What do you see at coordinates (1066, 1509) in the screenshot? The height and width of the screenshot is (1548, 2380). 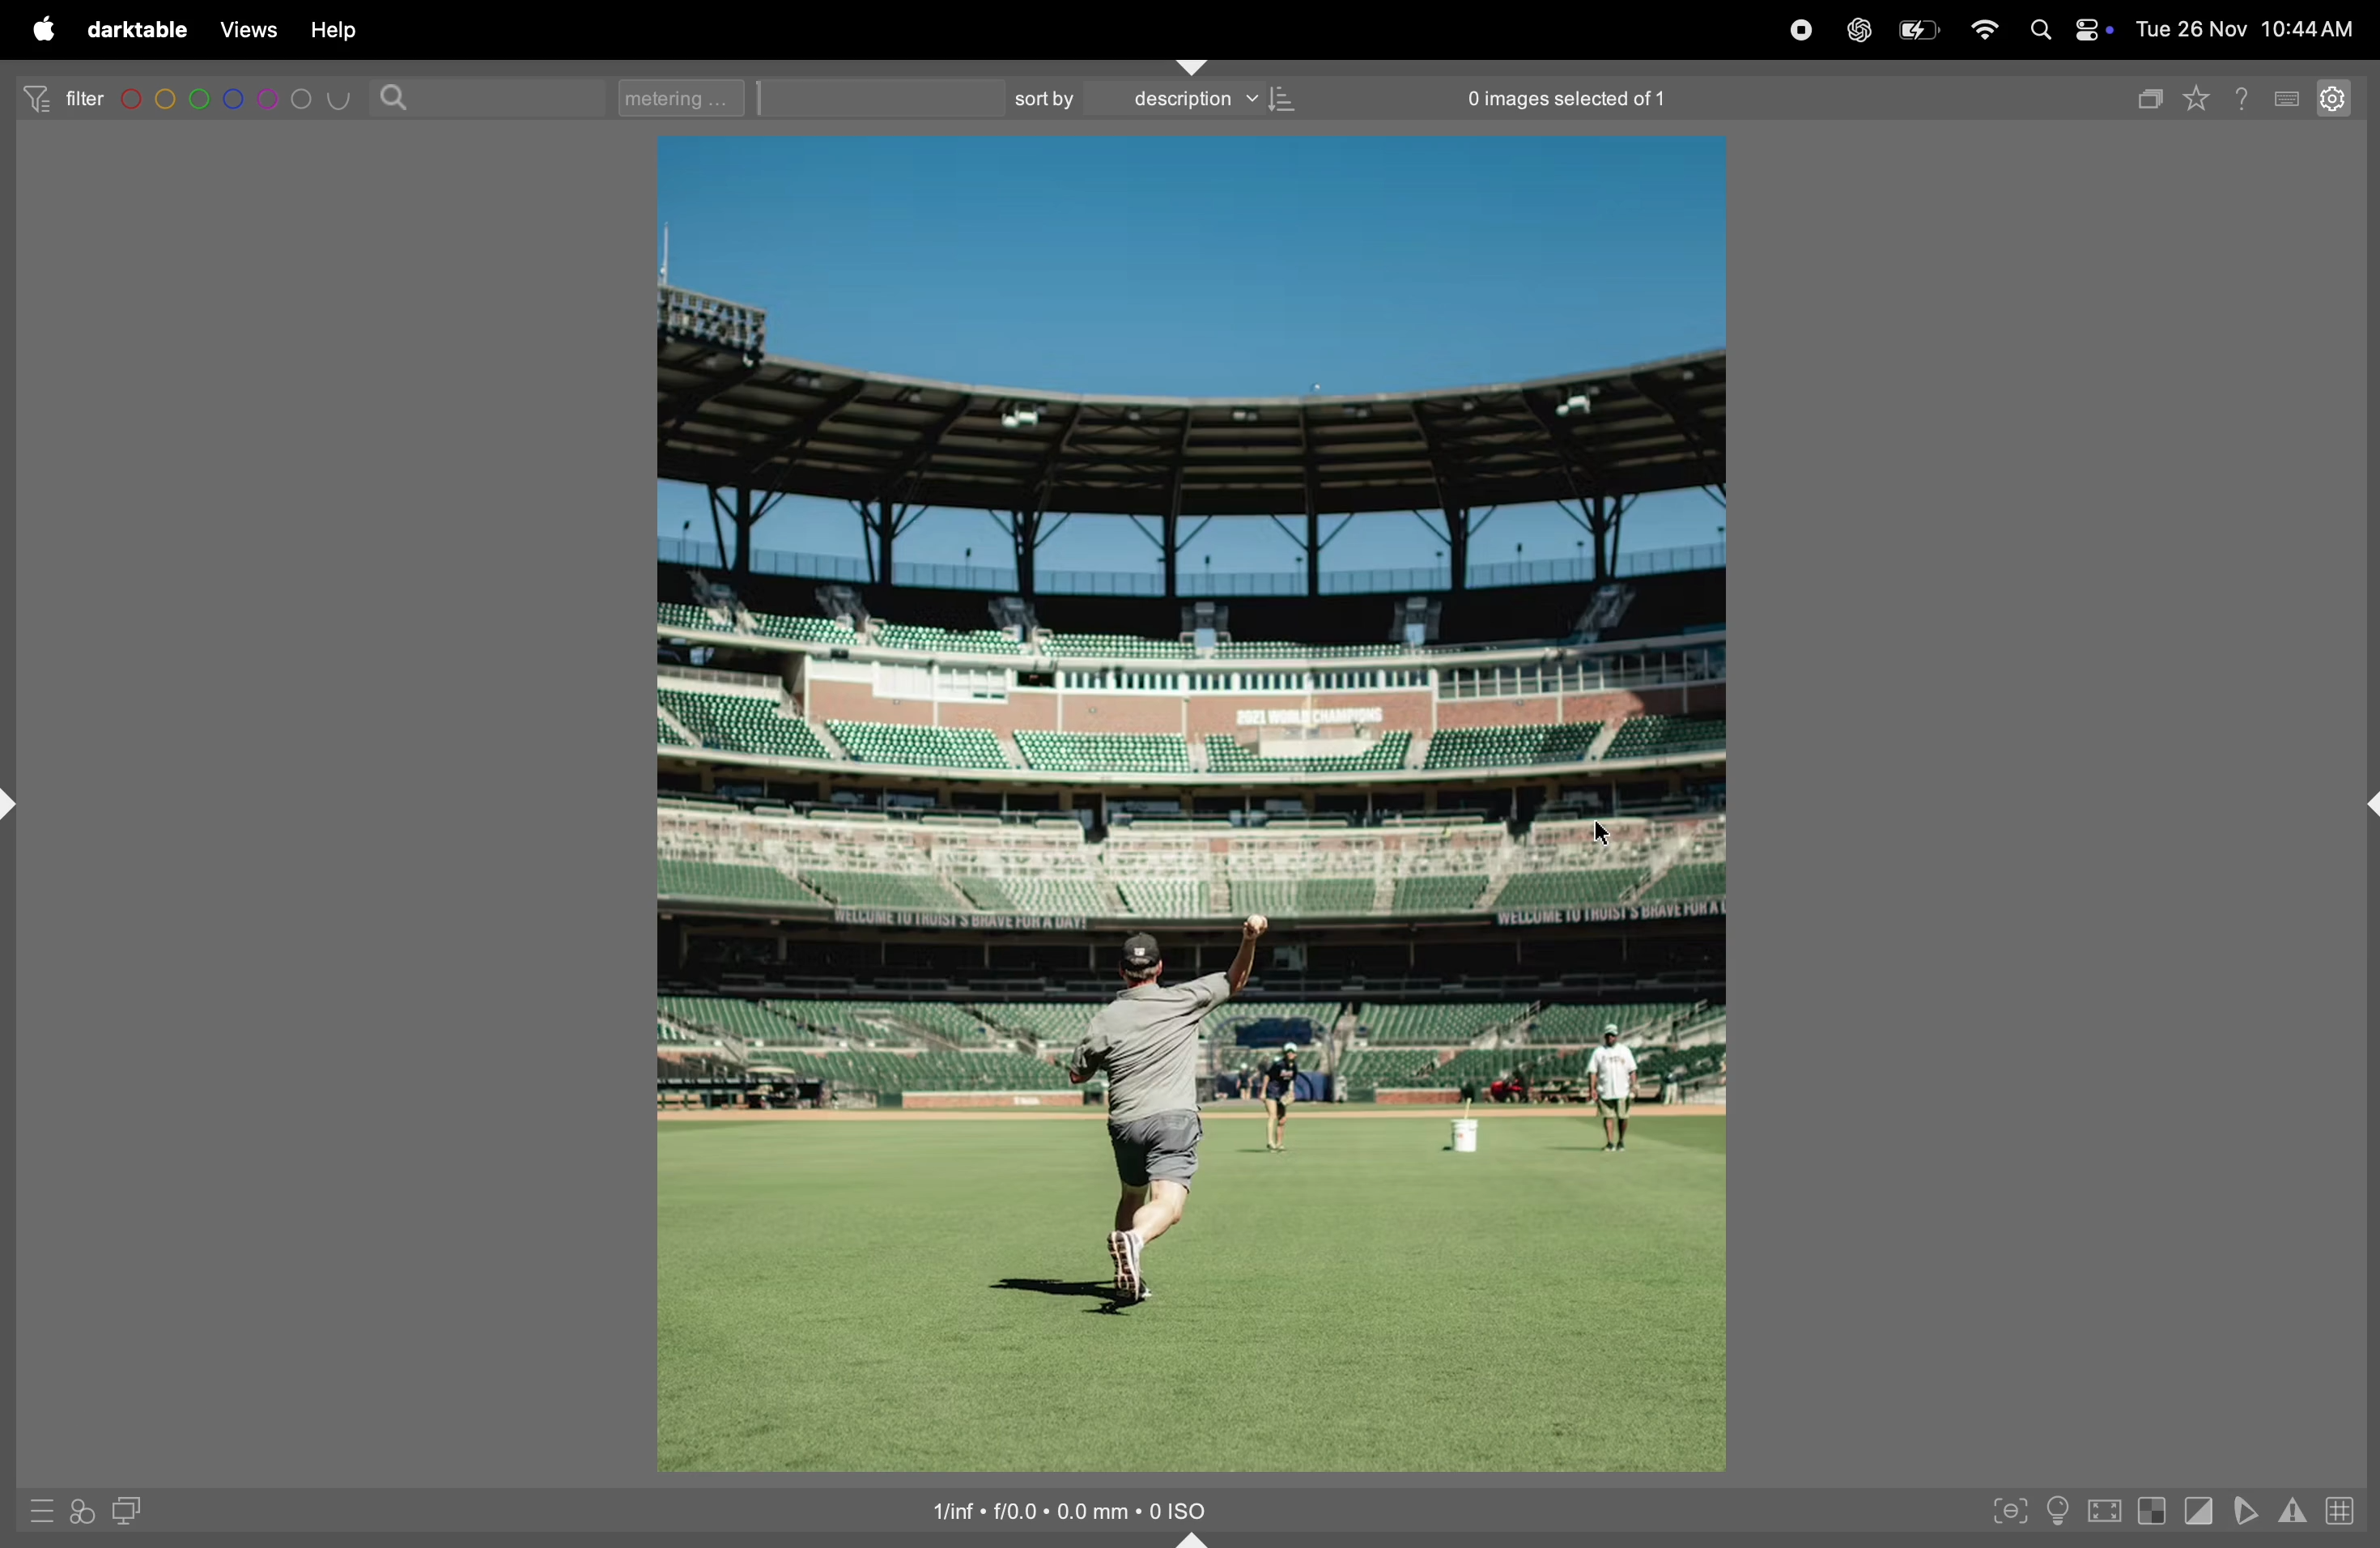 I see `image iso` at bounding box center [1066, 1509].